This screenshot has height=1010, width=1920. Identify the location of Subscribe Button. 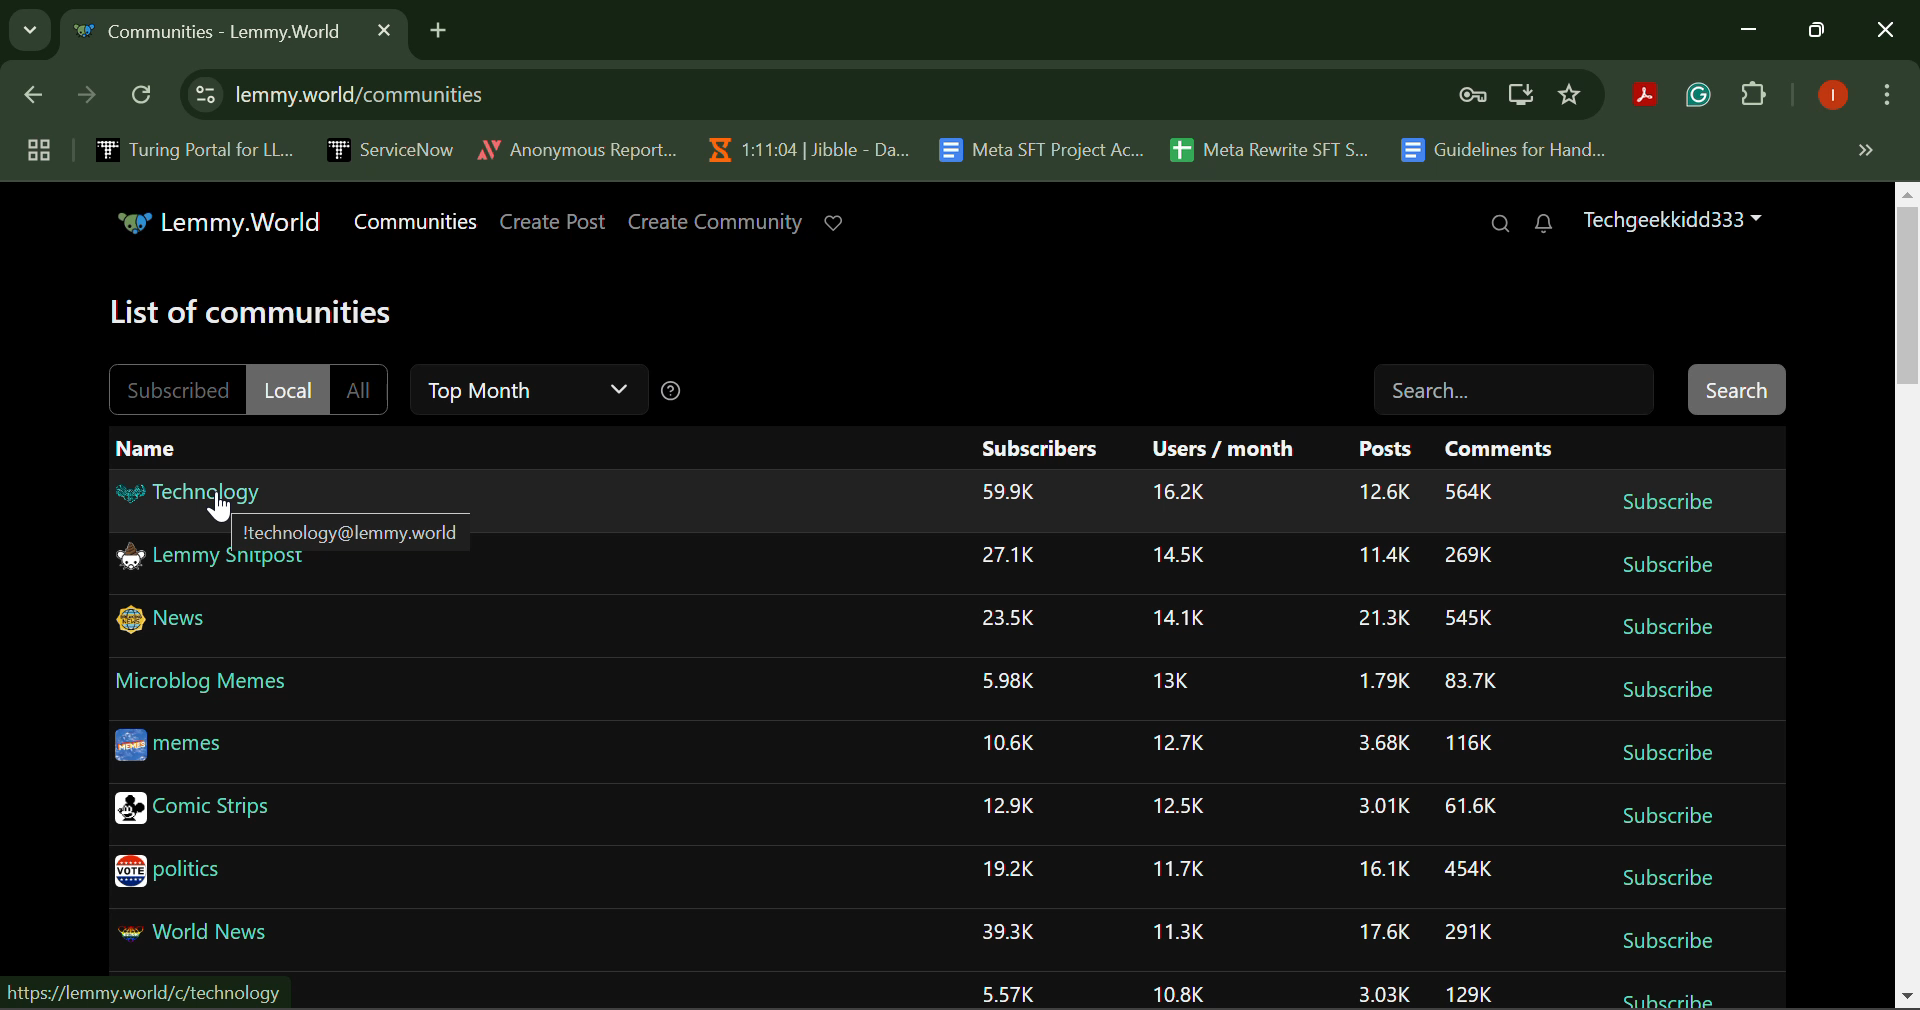
(1667, 500).